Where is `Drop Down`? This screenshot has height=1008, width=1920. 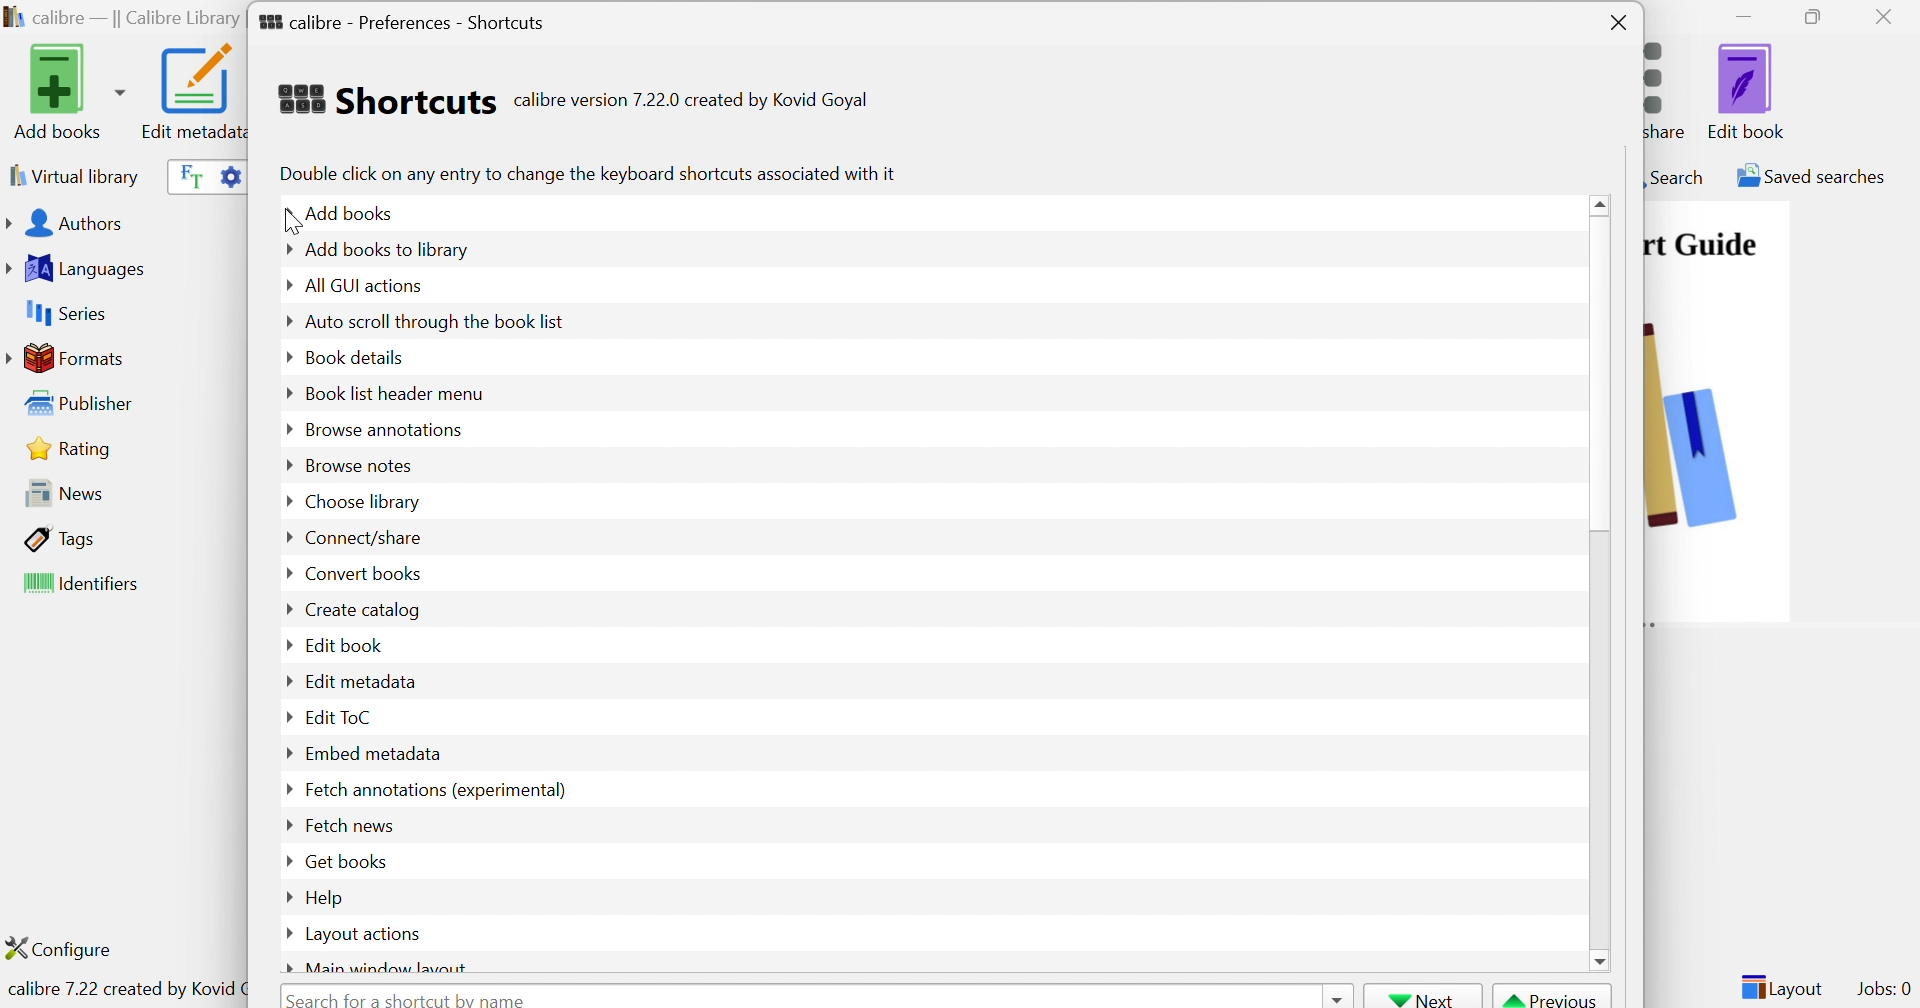
Drop Down is located at coordinates (283, 755).